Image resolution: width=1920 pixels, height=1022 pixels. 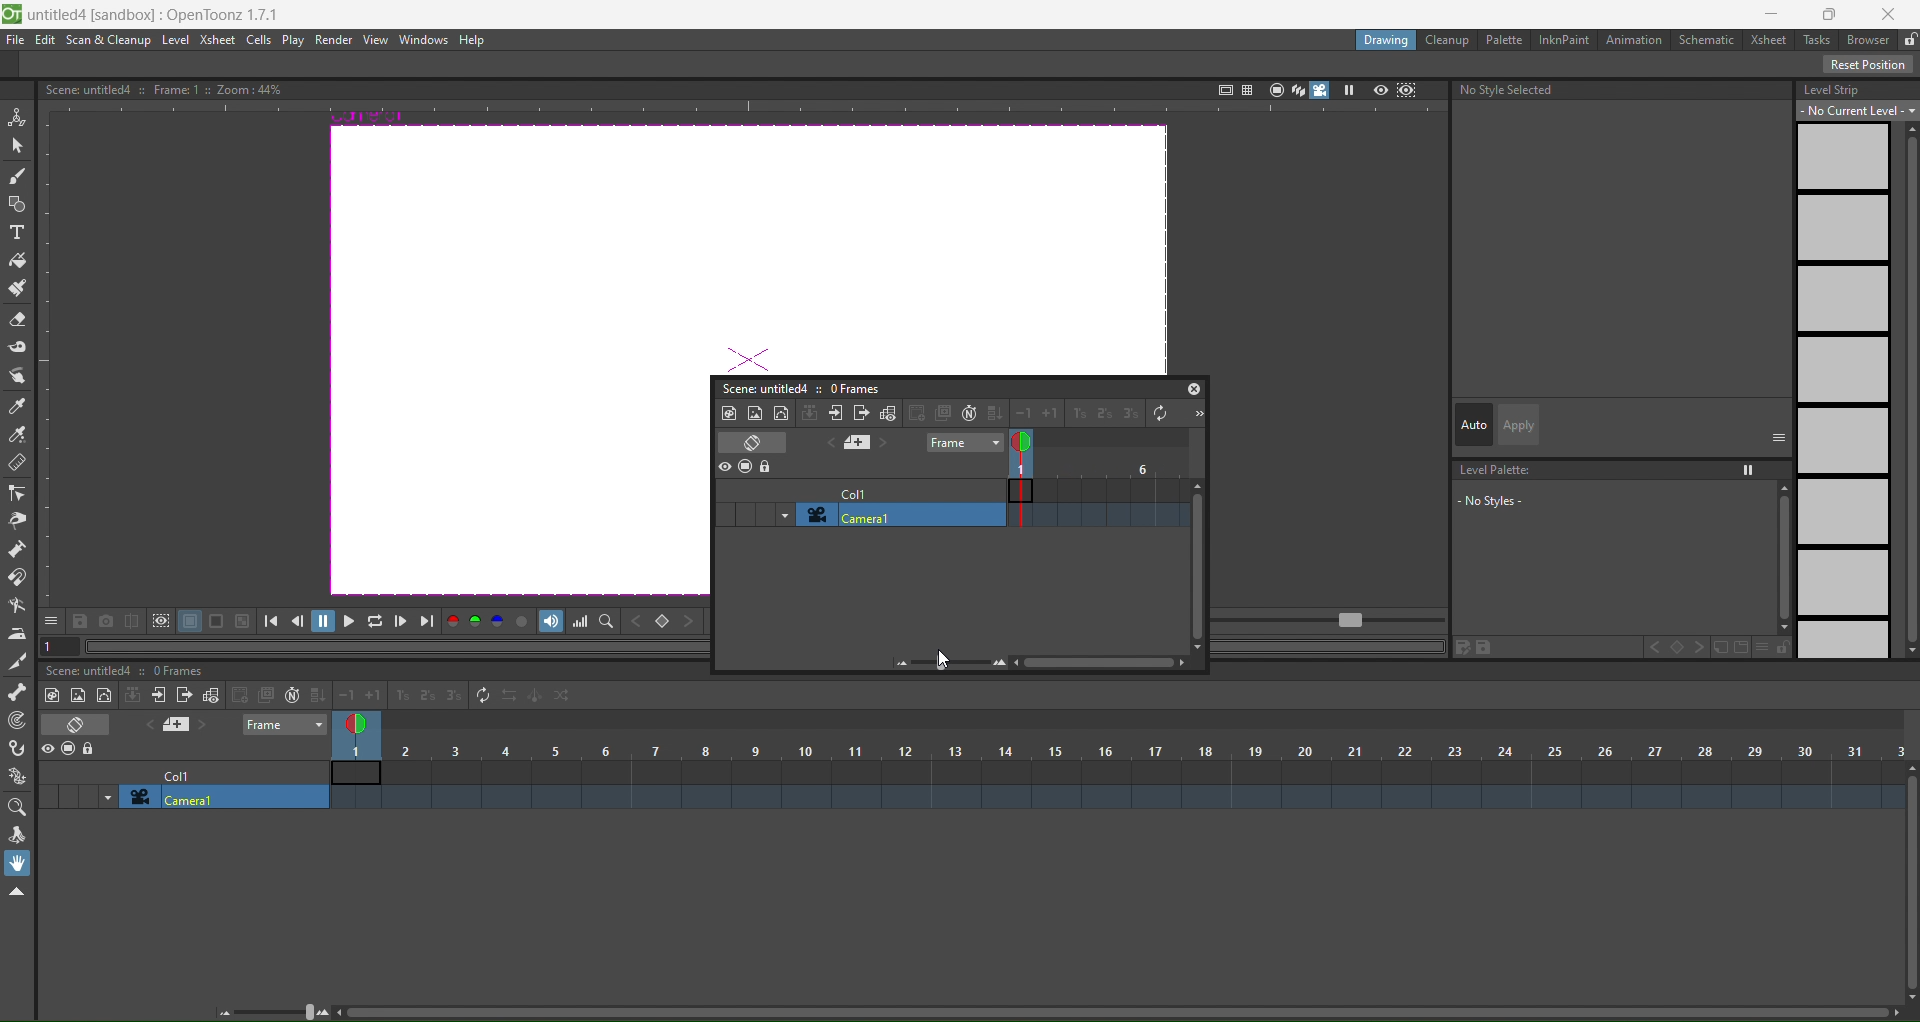 What do you see at coordinates (1895, 11) in the screenshot?
I see `close` at bounding box center [1895, 11].